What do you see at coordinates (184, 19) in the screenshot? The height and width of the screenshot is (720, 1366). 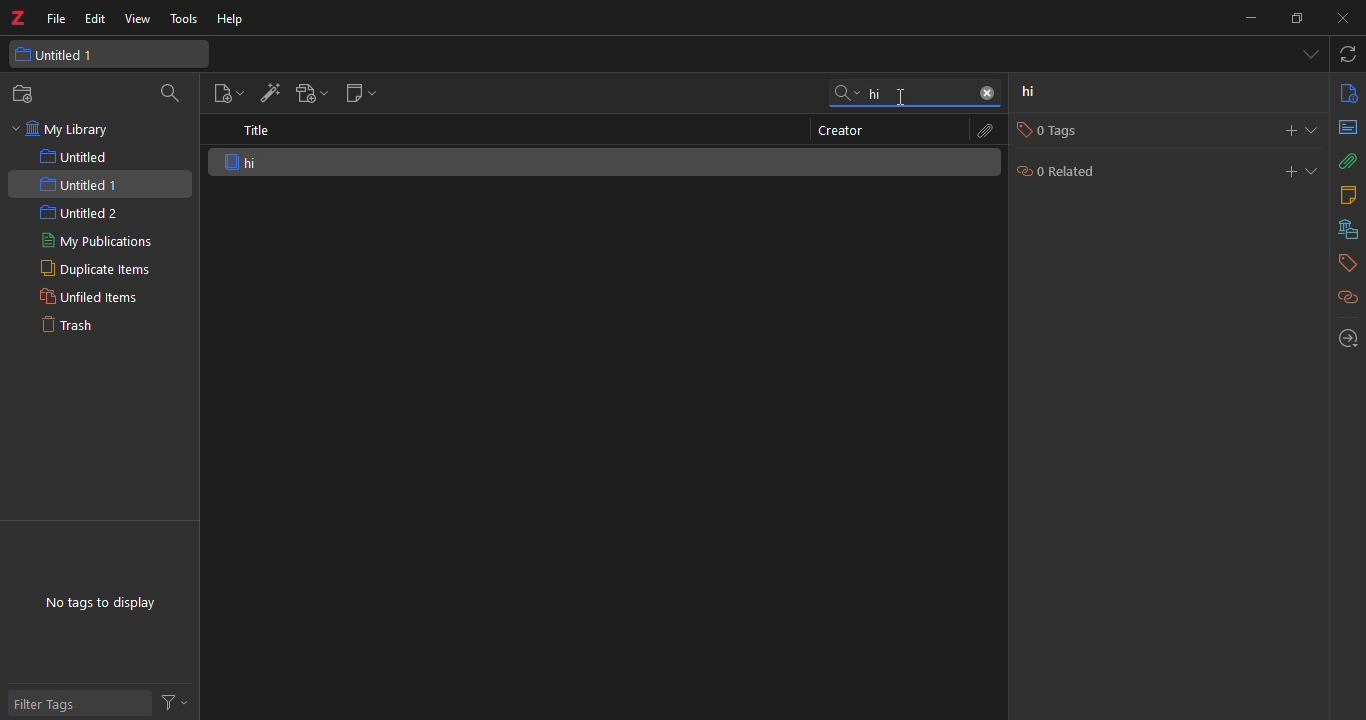 I see `tools` at bounding box center [184, 19].